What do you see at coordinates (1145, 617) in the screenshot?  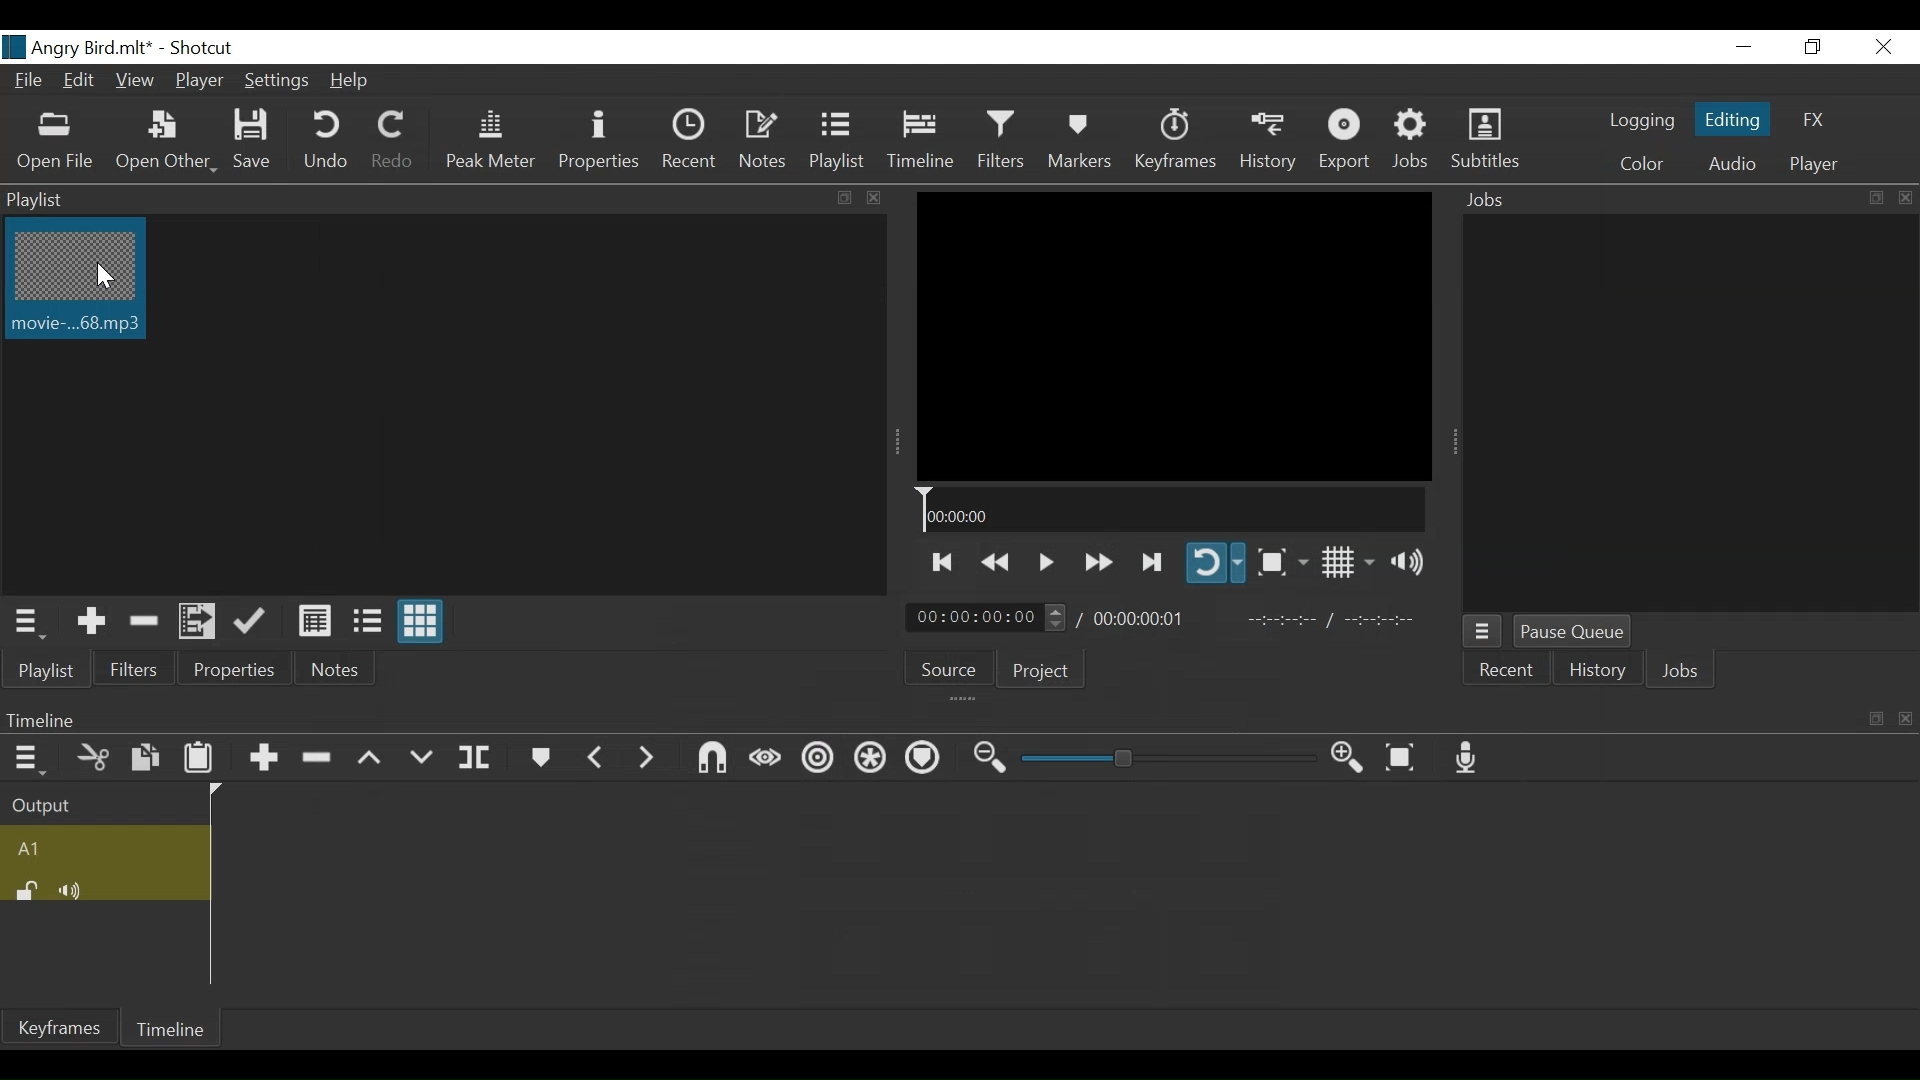 I see `Total Duration` at bounding box center [1145, 617].